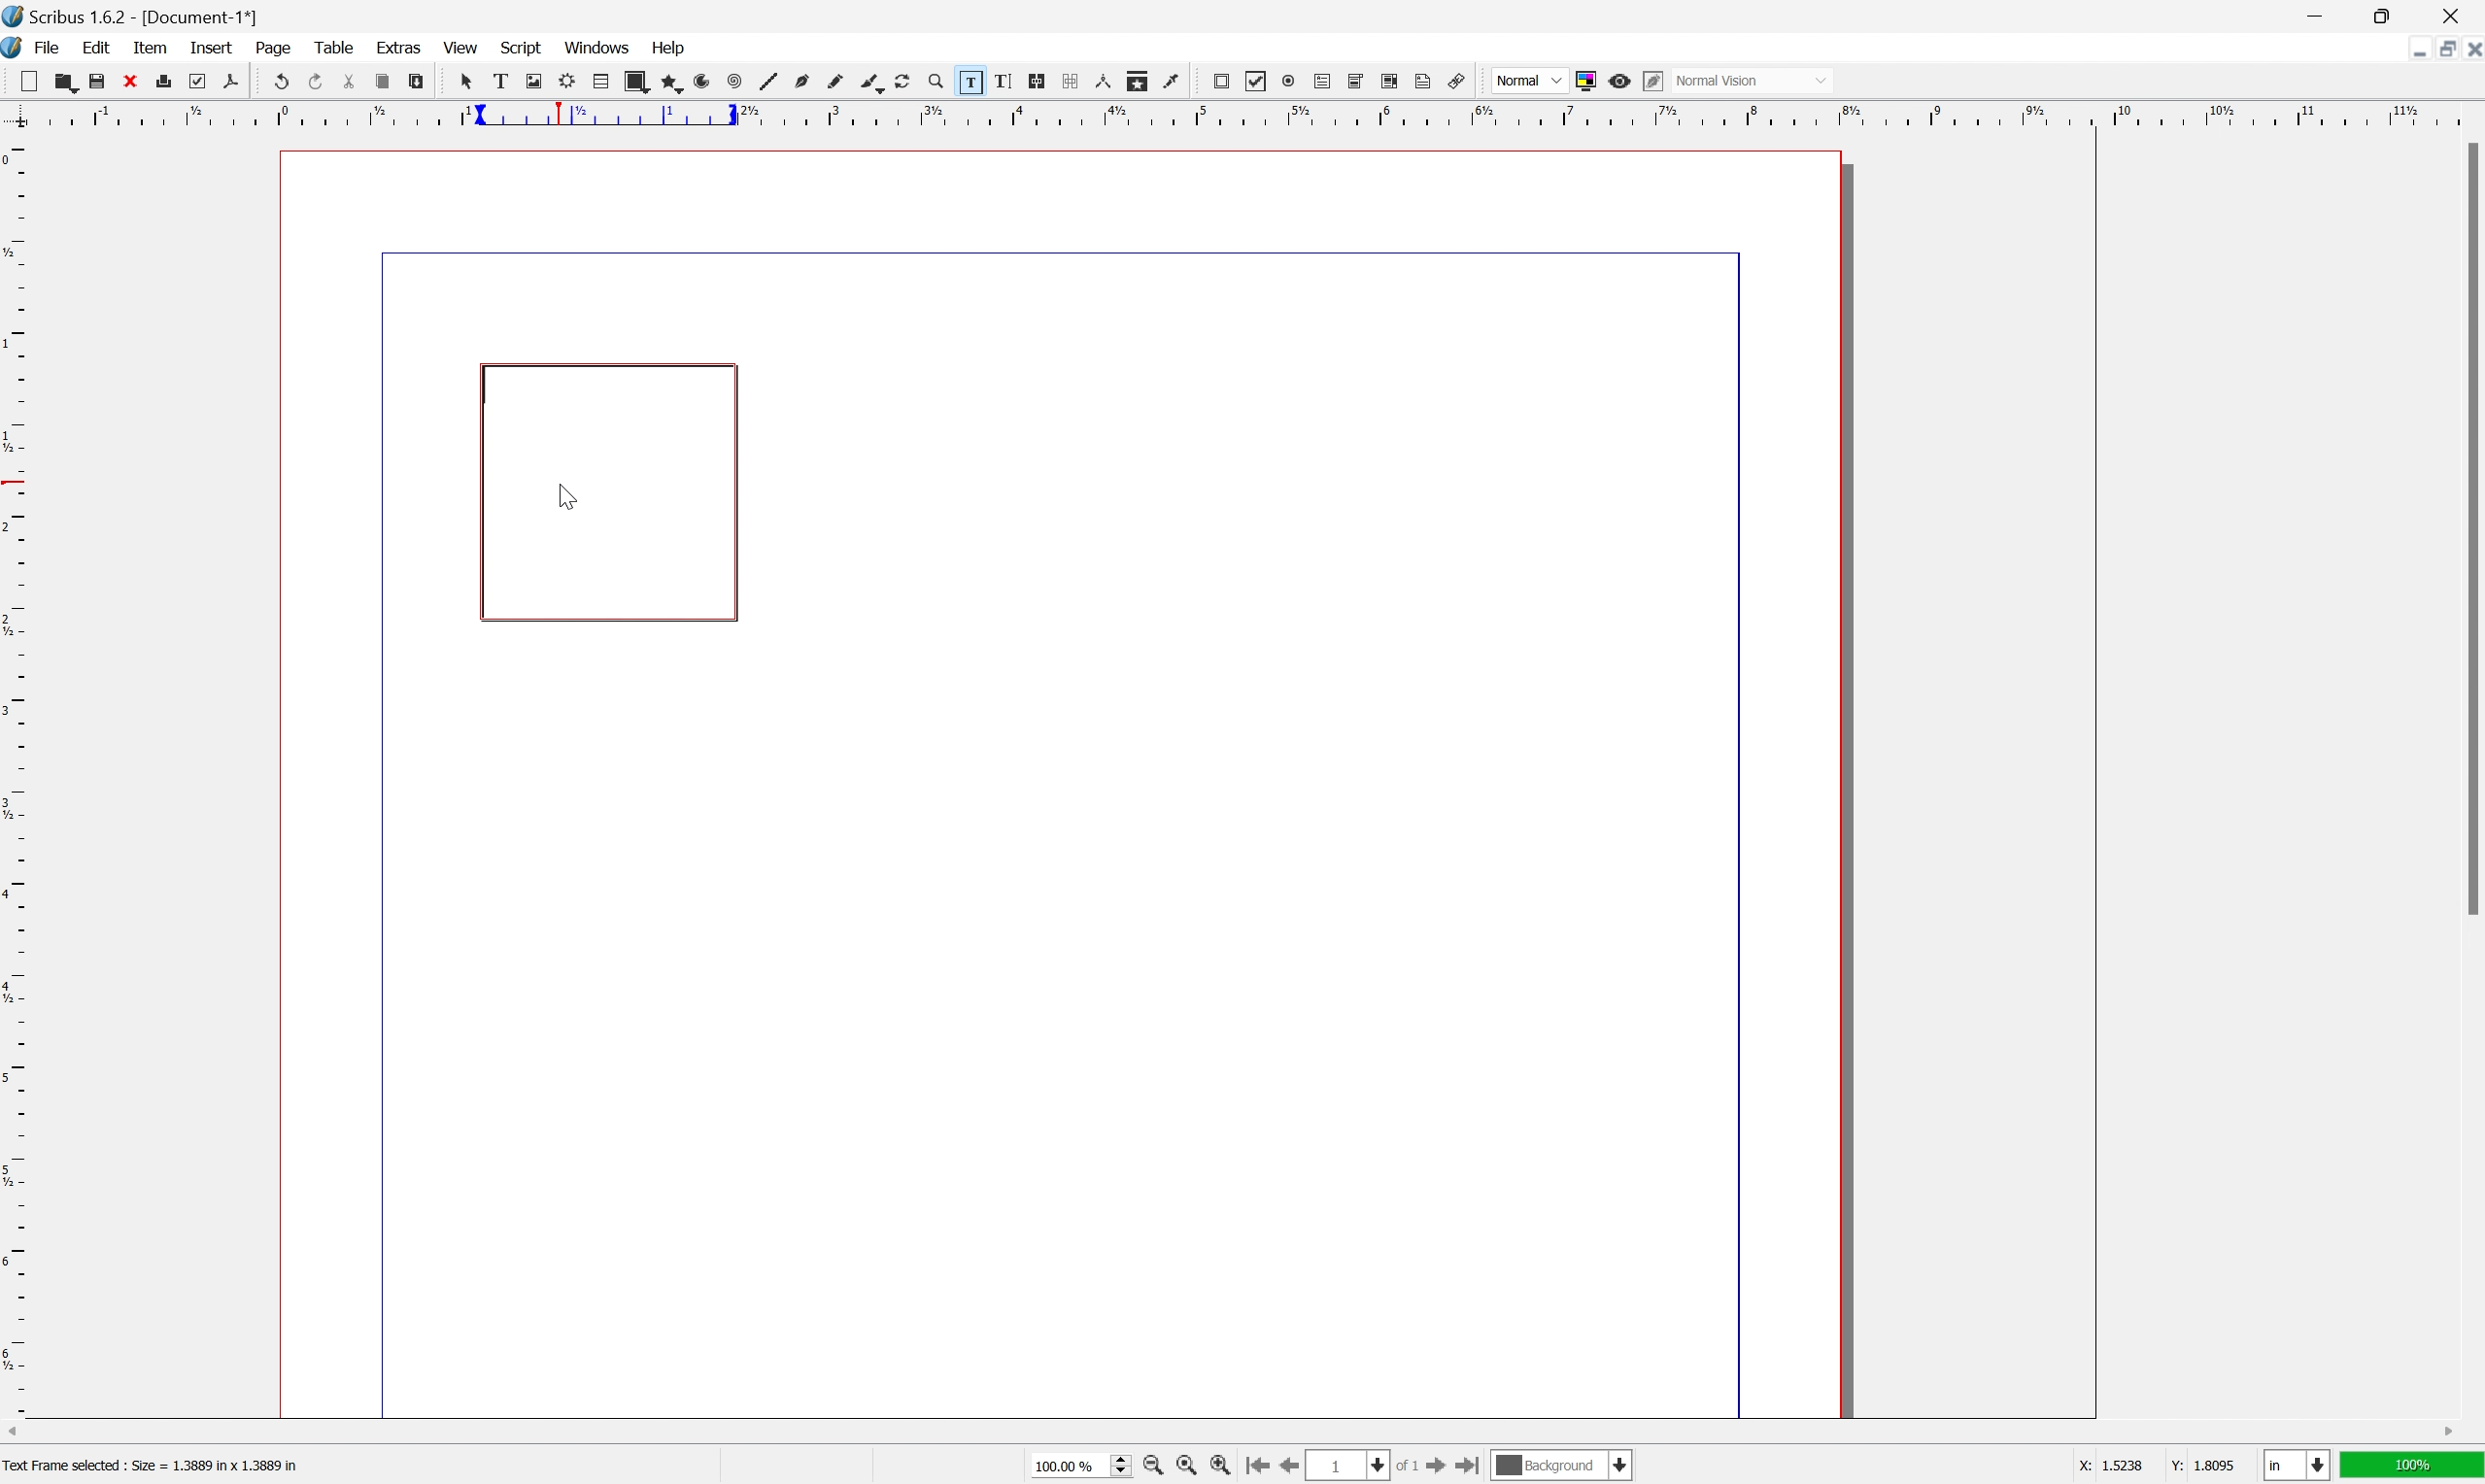 This screenshot has width=2485, height=1484. Describe the element at coordinates (96, 48) in the screenshot. I see `edit` at that location.